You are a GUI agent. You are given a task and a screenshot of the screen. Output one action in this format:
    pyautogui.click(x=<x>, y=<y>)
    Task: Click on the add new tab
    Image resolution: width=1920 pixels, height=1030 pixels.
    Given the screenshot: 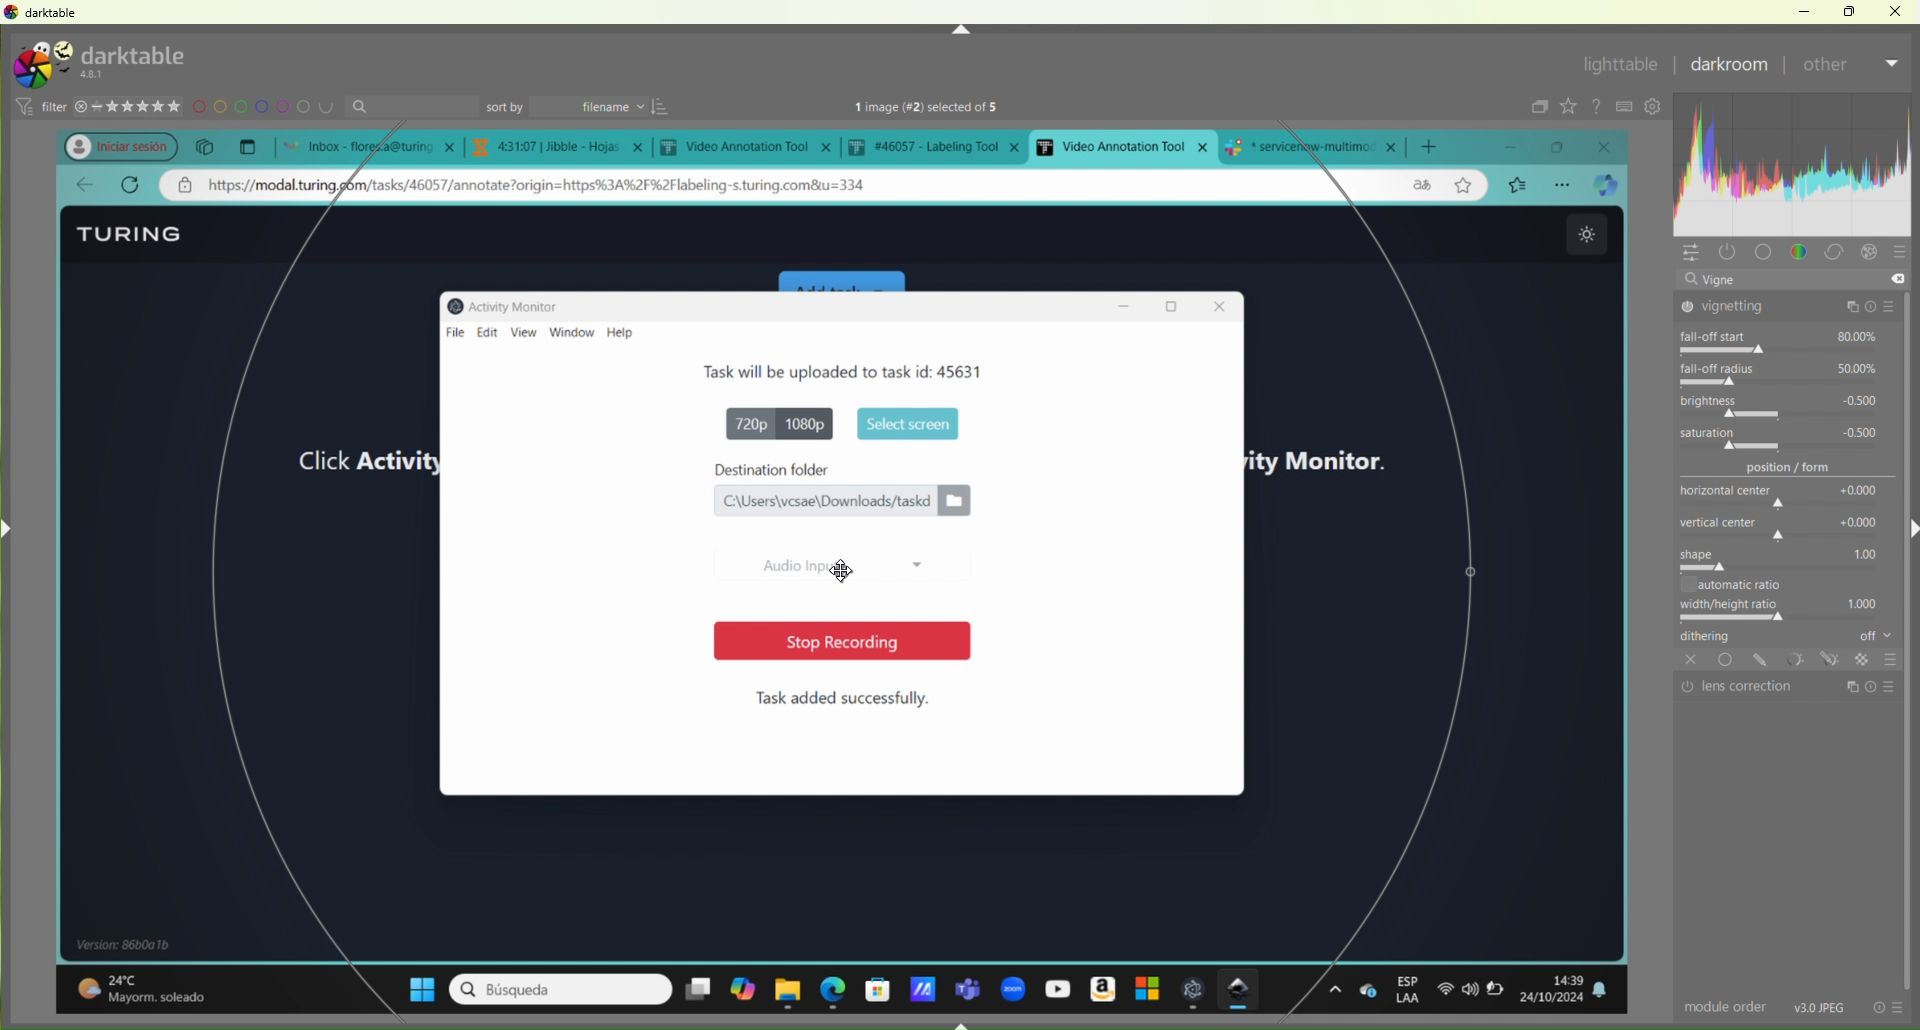 What is the action you would take?
    pyautogui.click(x=1436, y=142)
    